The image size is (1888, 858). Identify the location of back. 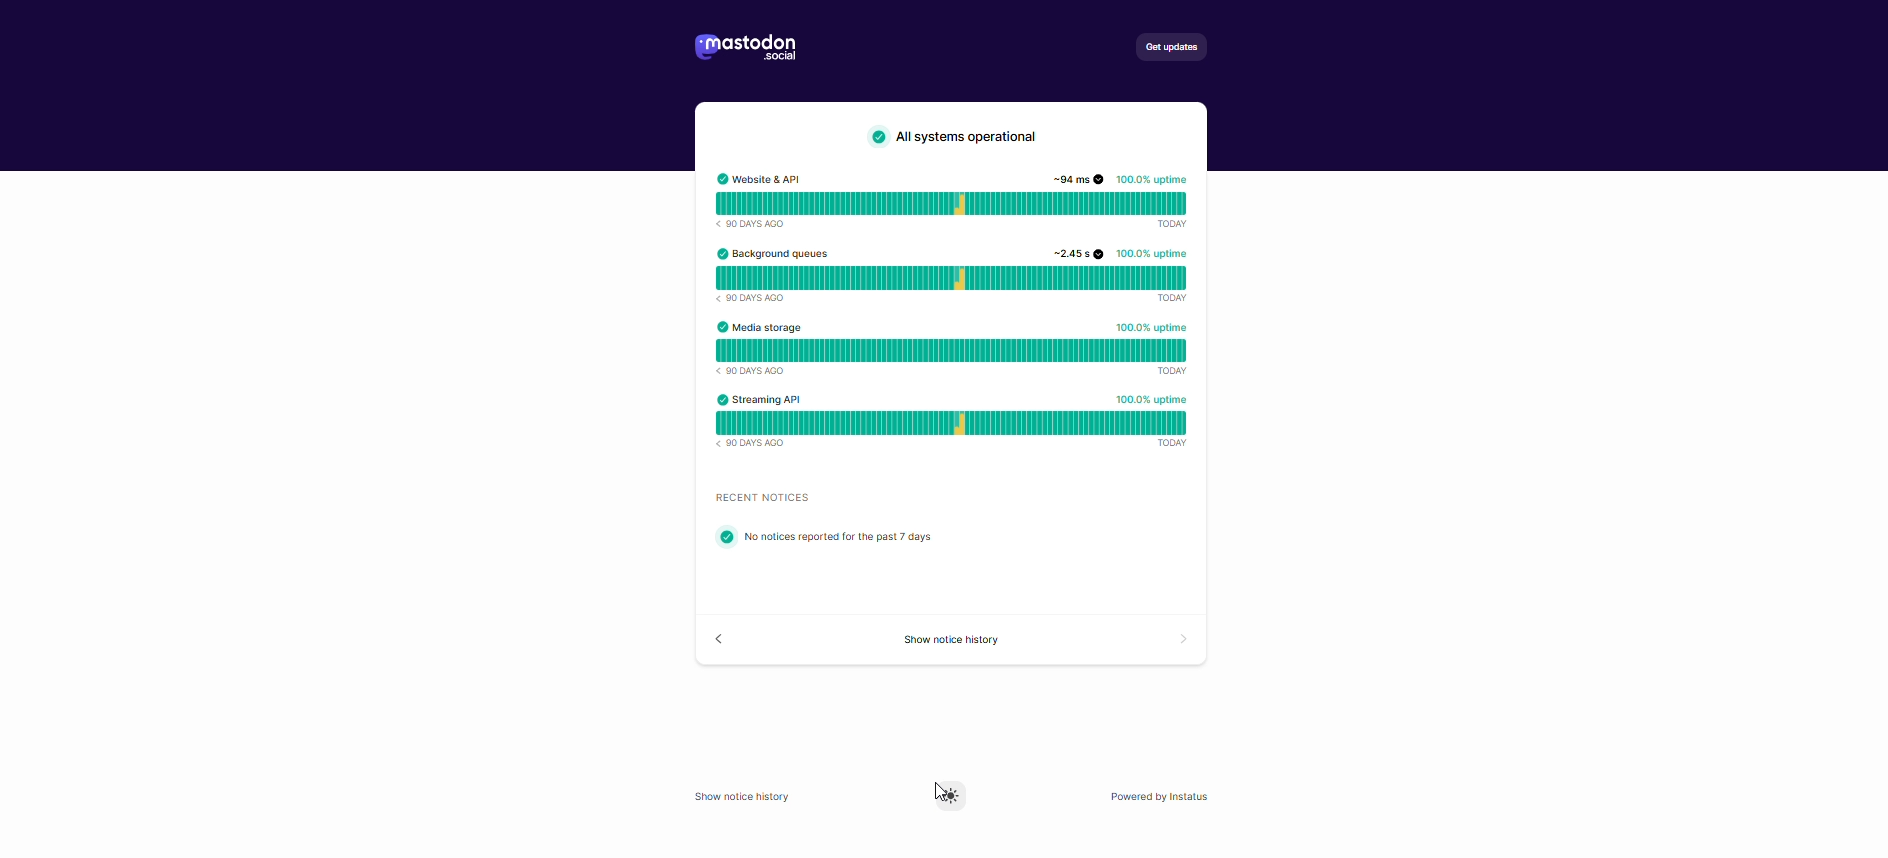
(720, 640).